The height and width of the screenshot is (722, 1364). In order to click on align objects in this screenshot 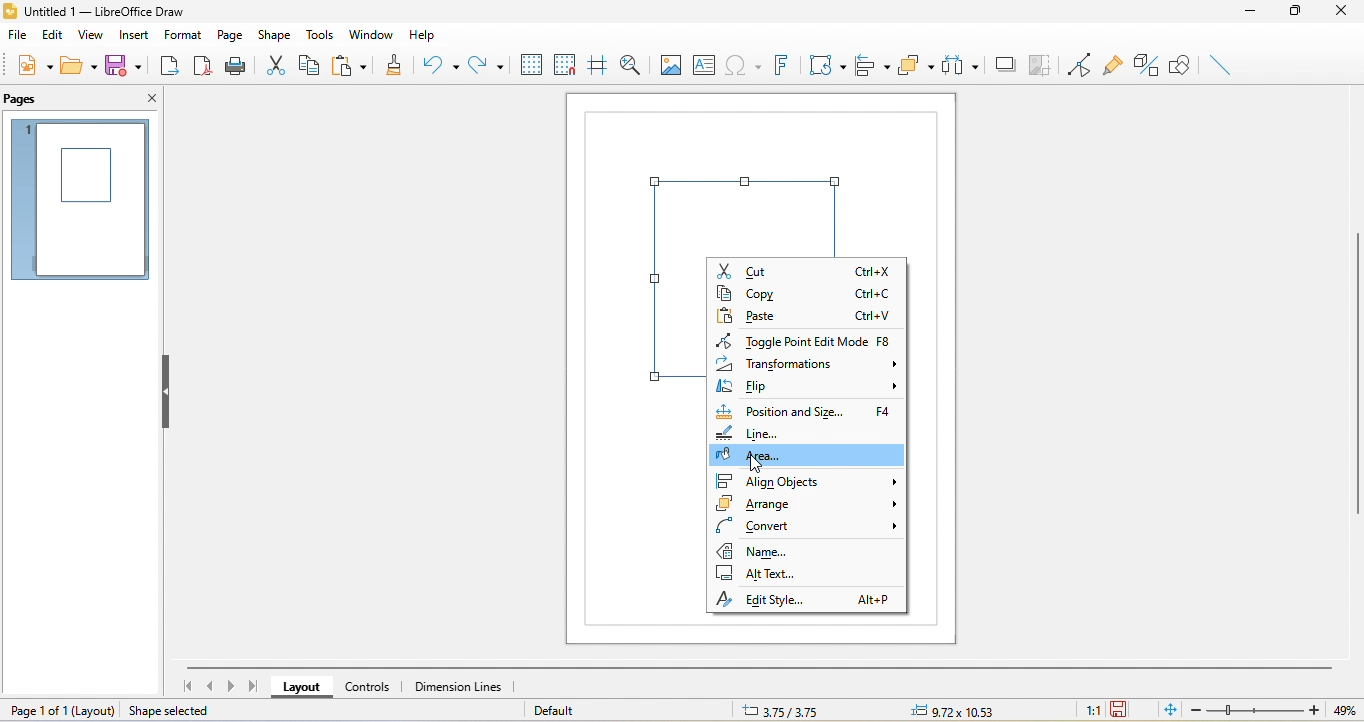, I will do `click(805, 481)`.